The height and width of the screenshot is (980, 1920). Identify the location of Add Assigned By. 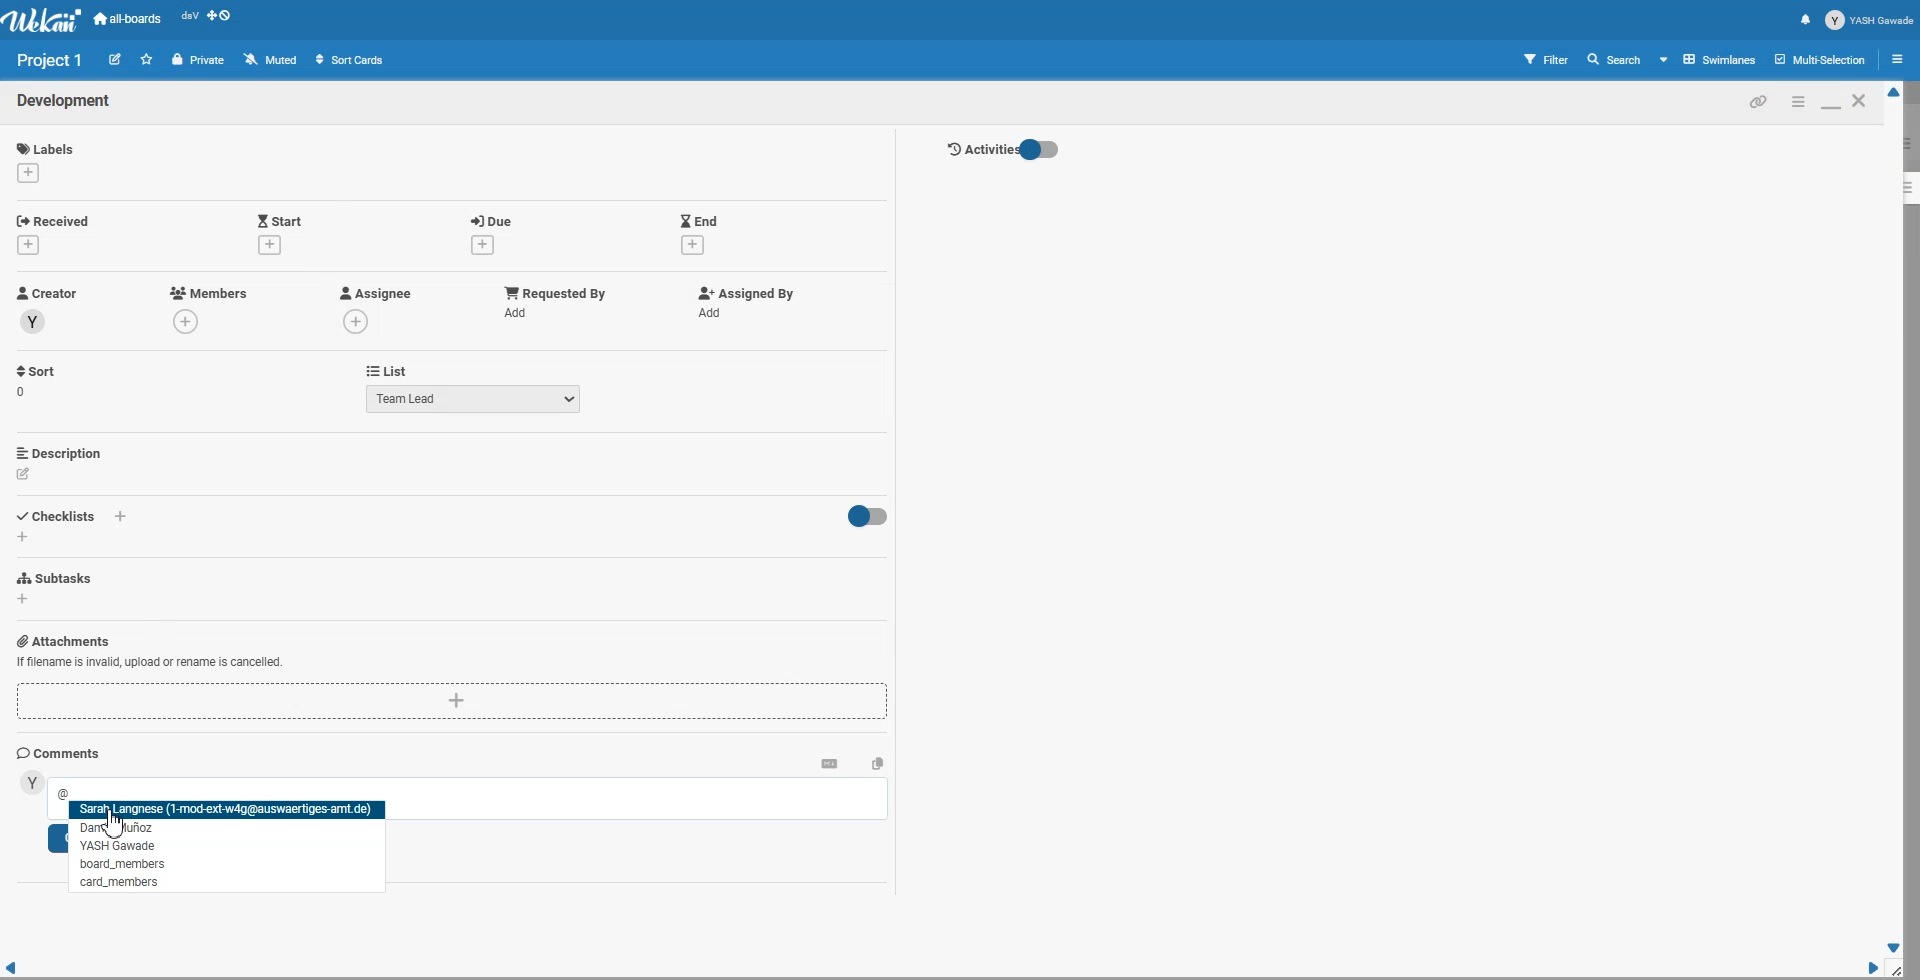
(743, 293).